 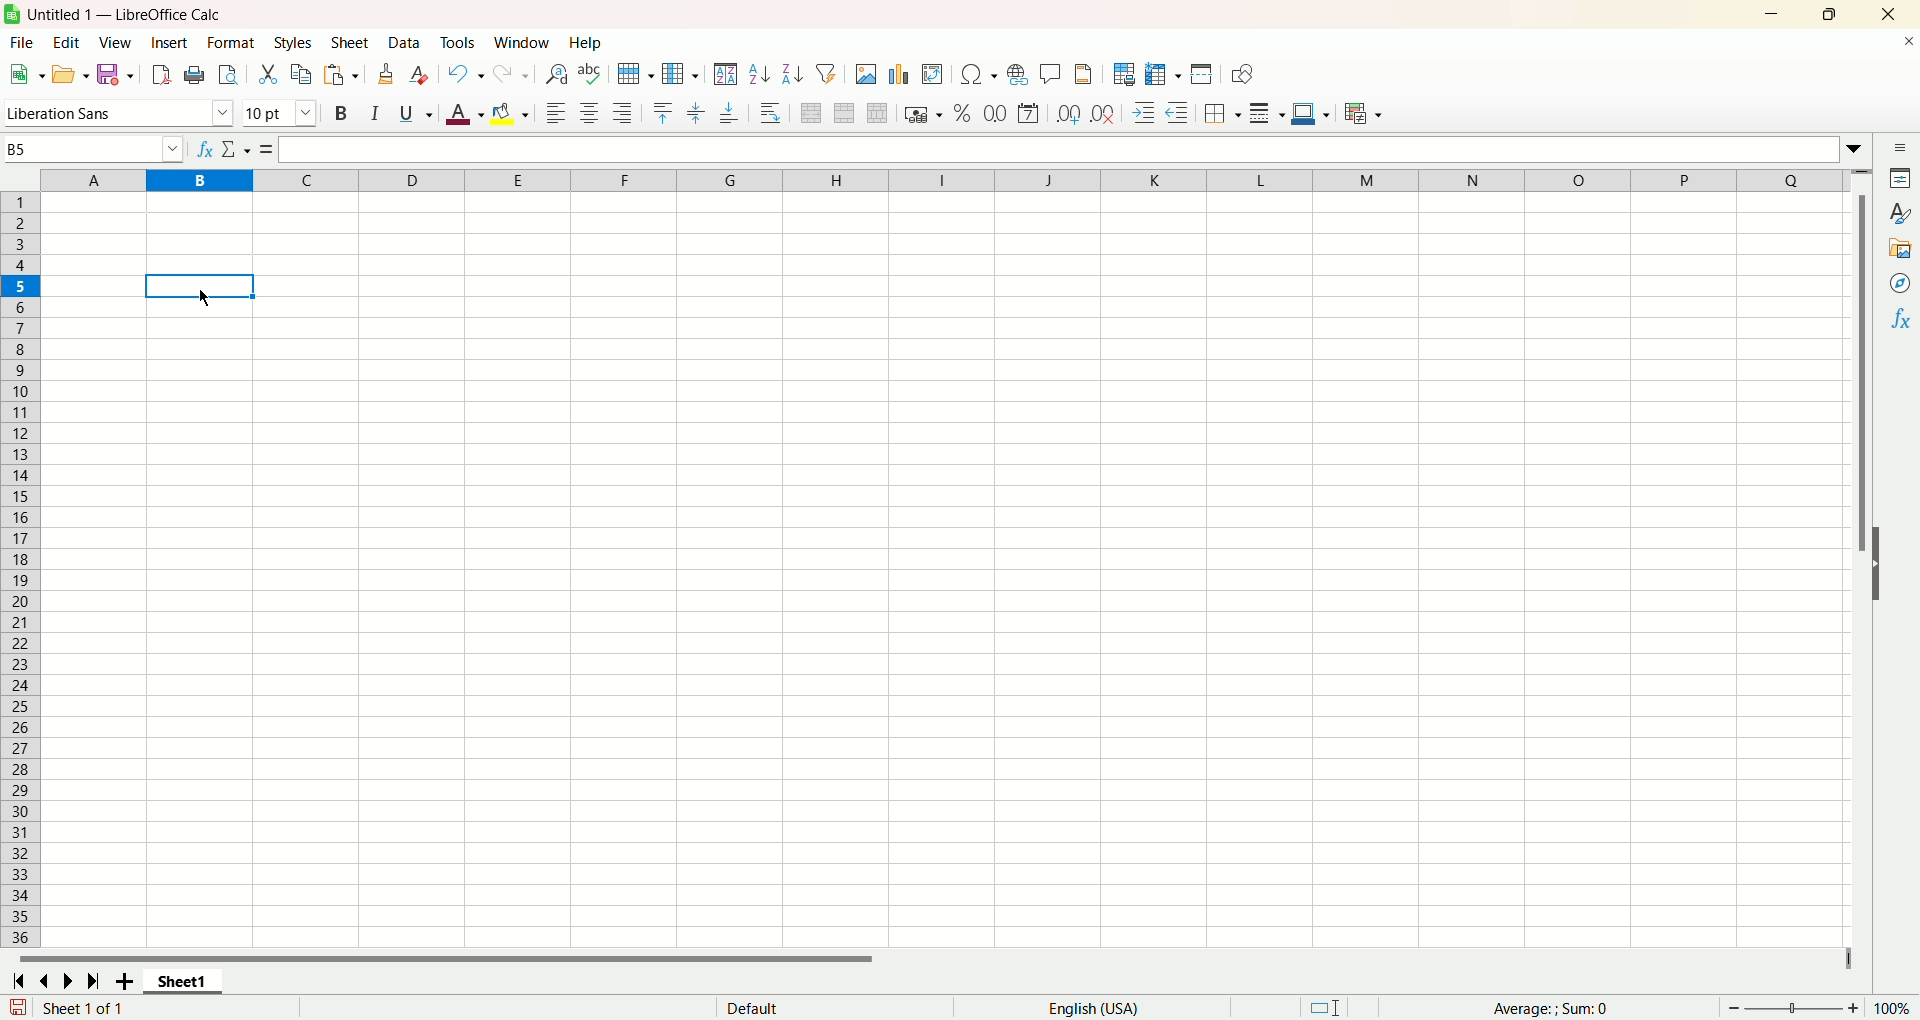 What do you see at coordinates (846, 111) in the screenshot?
I see `merge cells` at bounding box center [846, 111].